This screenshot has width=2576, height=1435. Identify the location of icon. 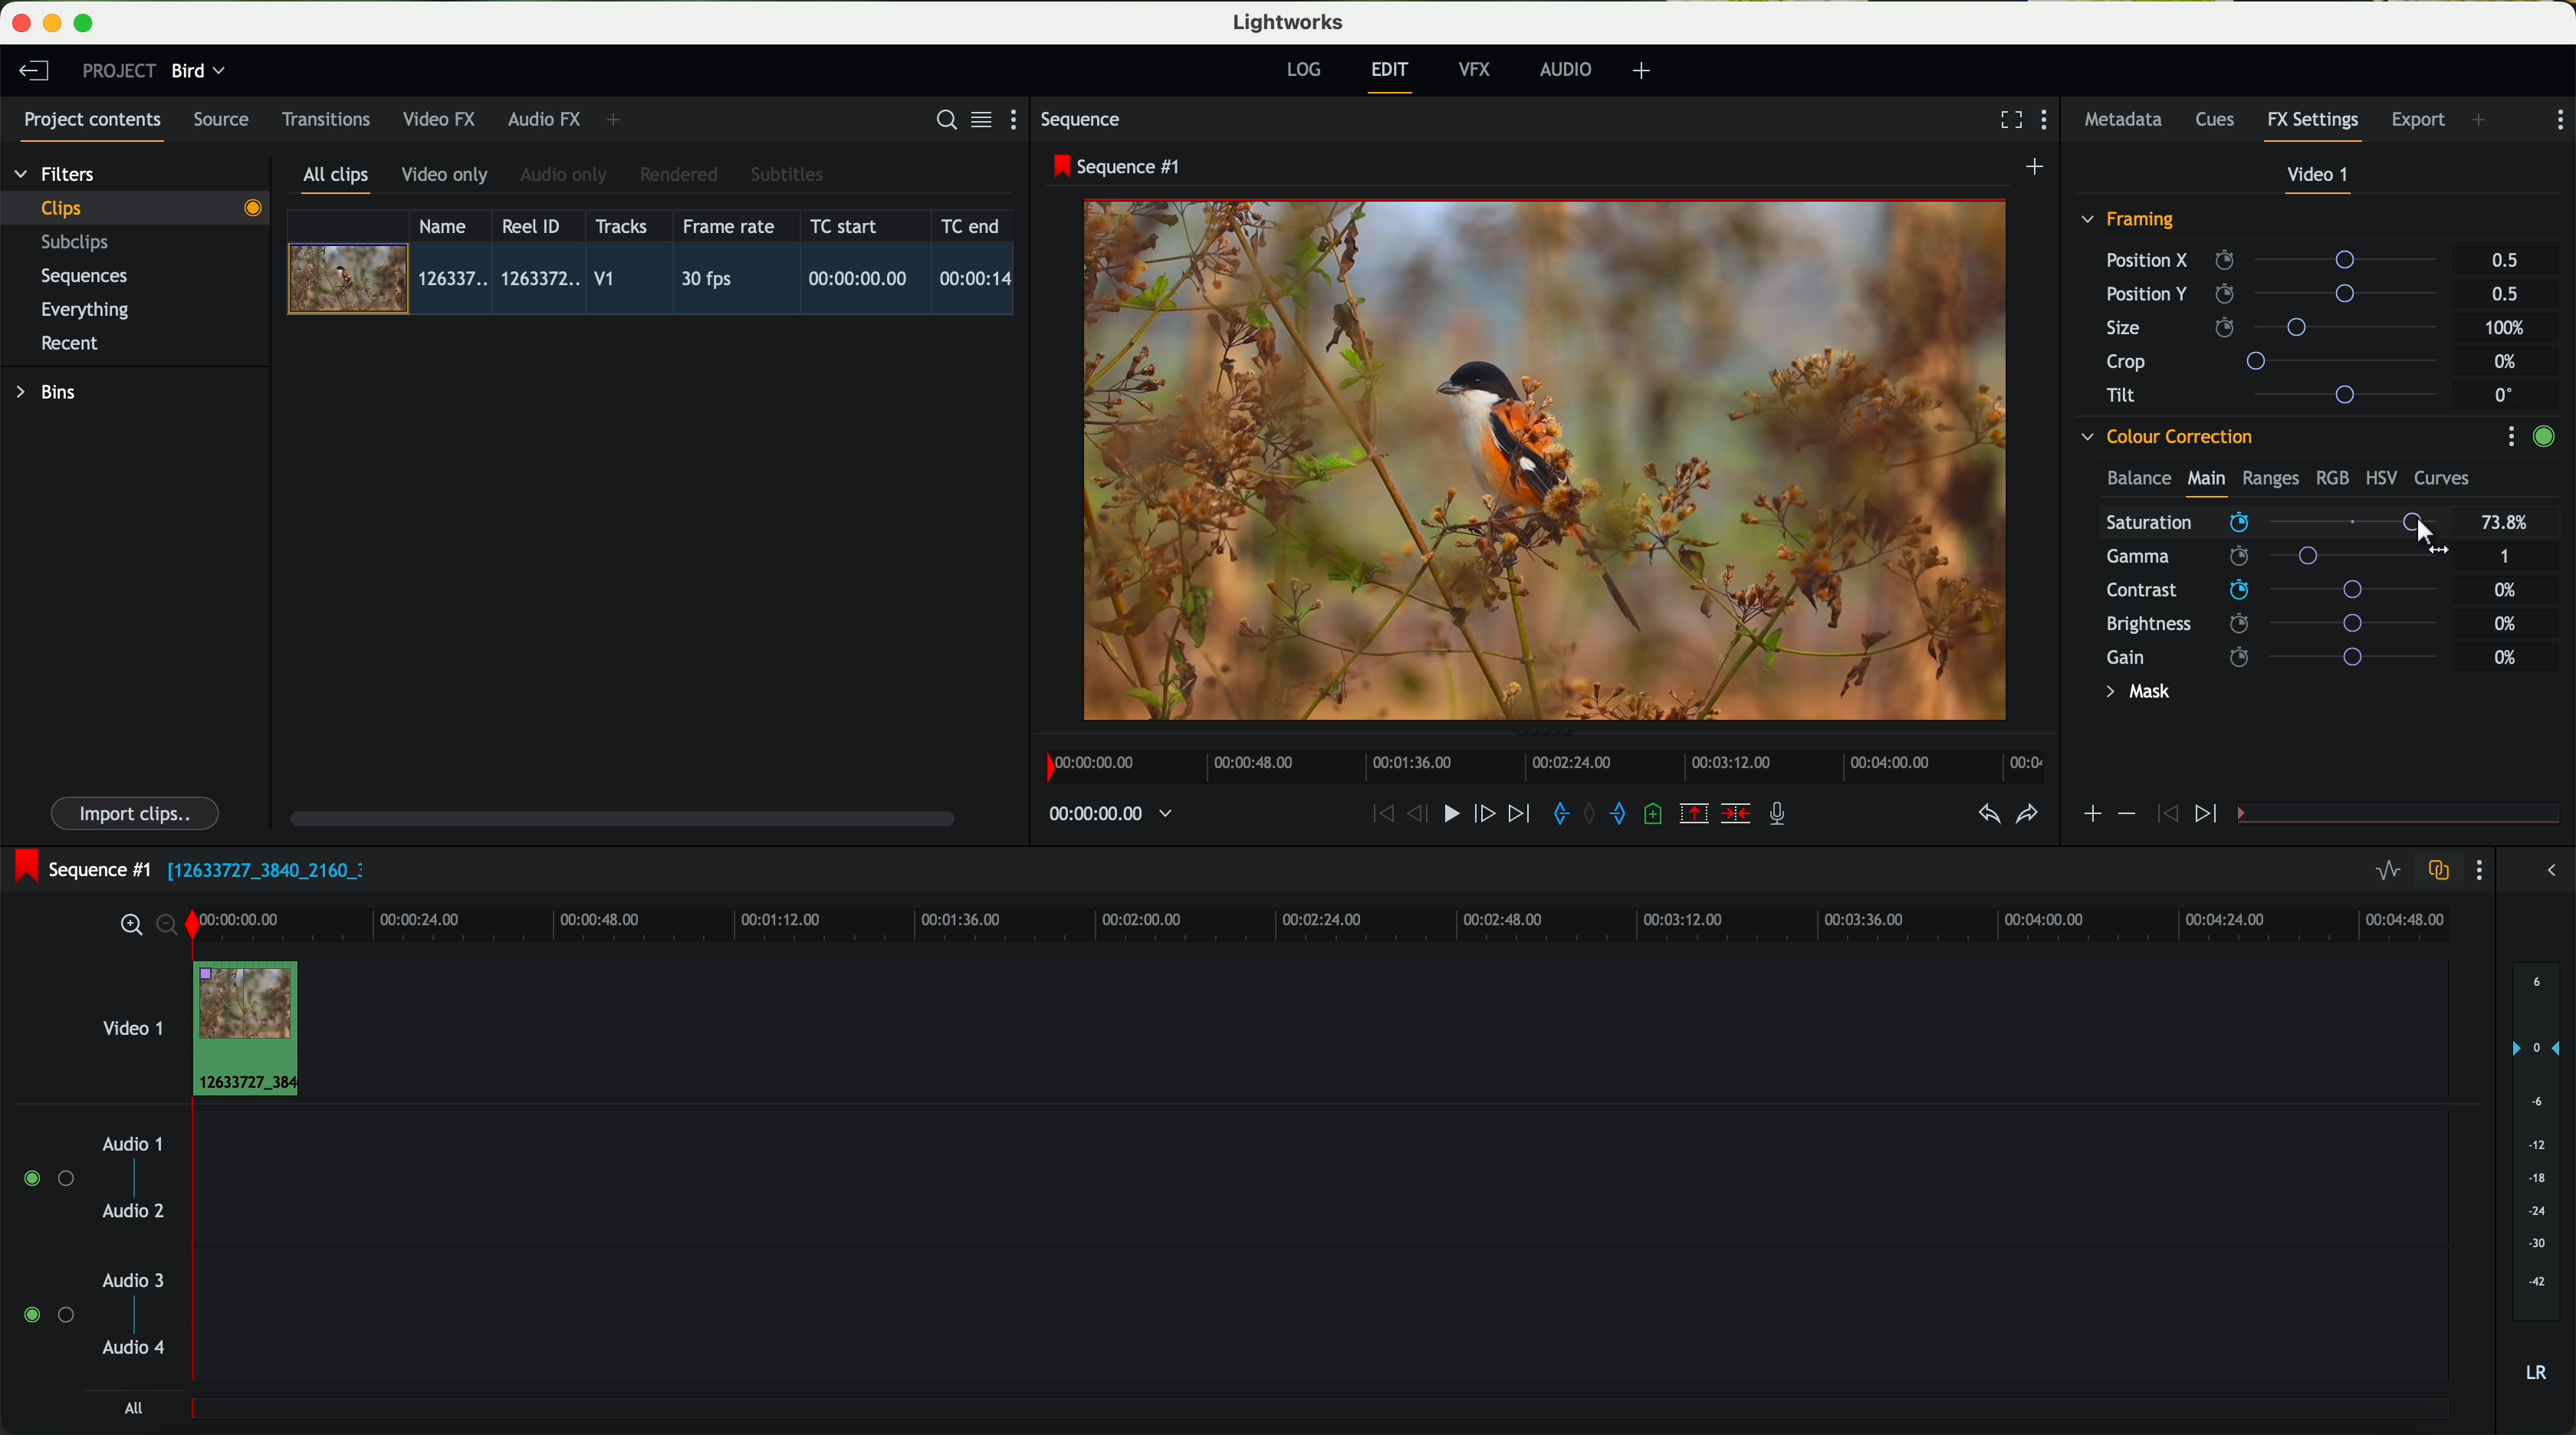
(2209, 815).